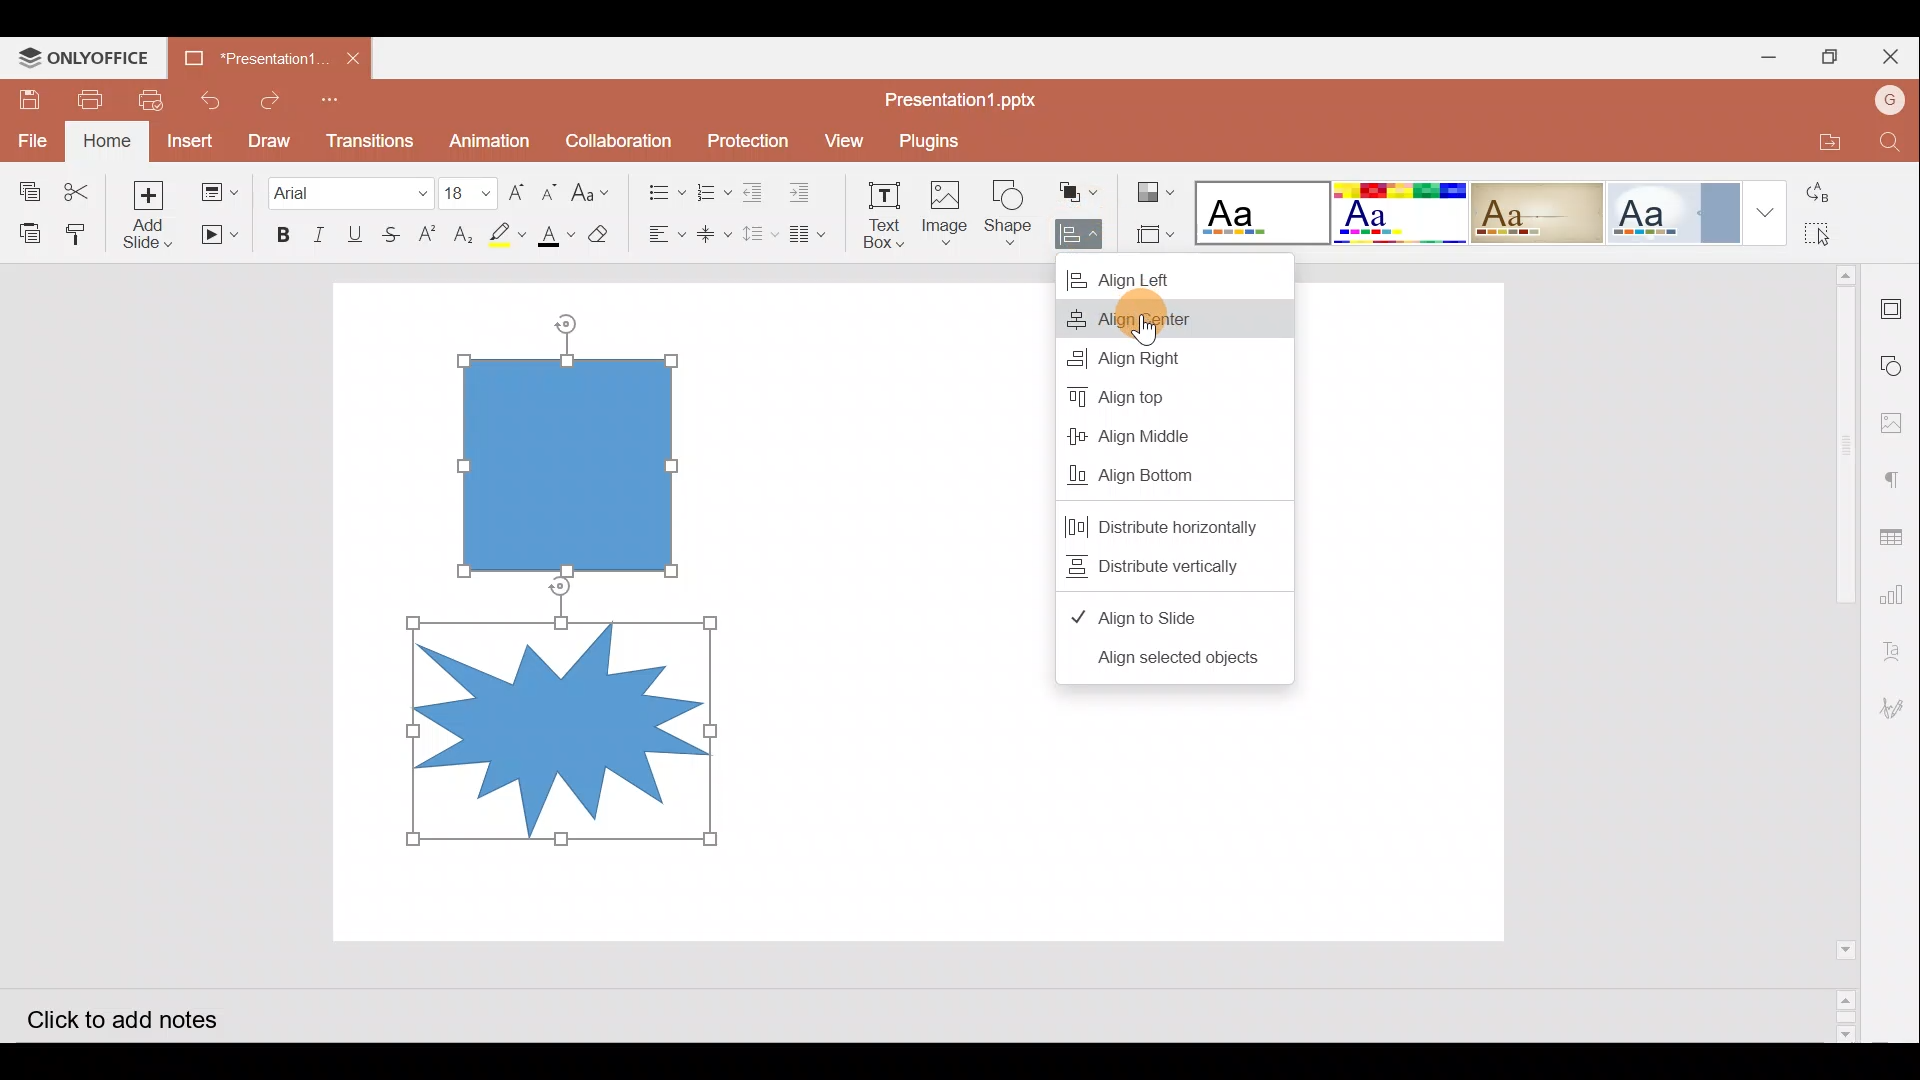 The width and height of the screenshot is (1920, 1080). I want to click on Transitions, so click(368, 136).